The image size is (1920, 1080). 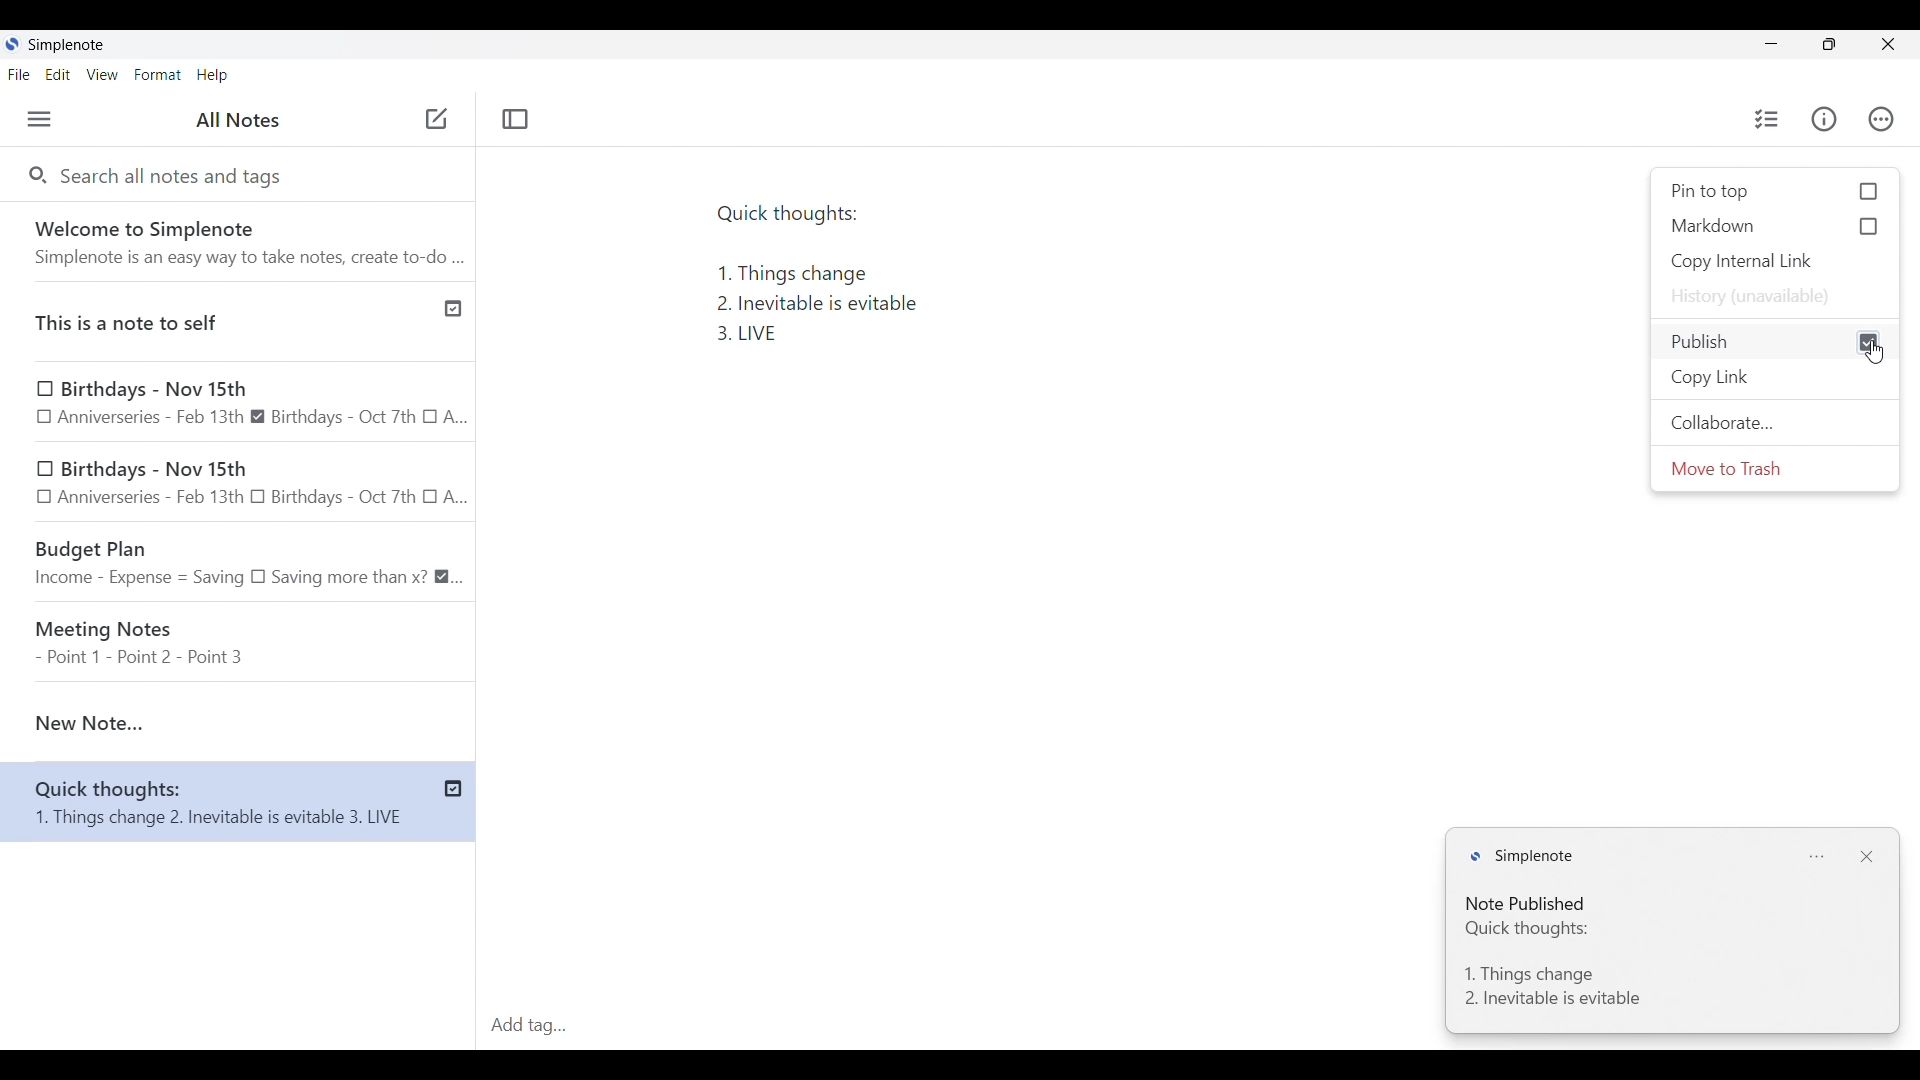 What do you see at coordinates (1862, 334) in the screenshot?
I see `cursor` at bounding box center [1862, 334].